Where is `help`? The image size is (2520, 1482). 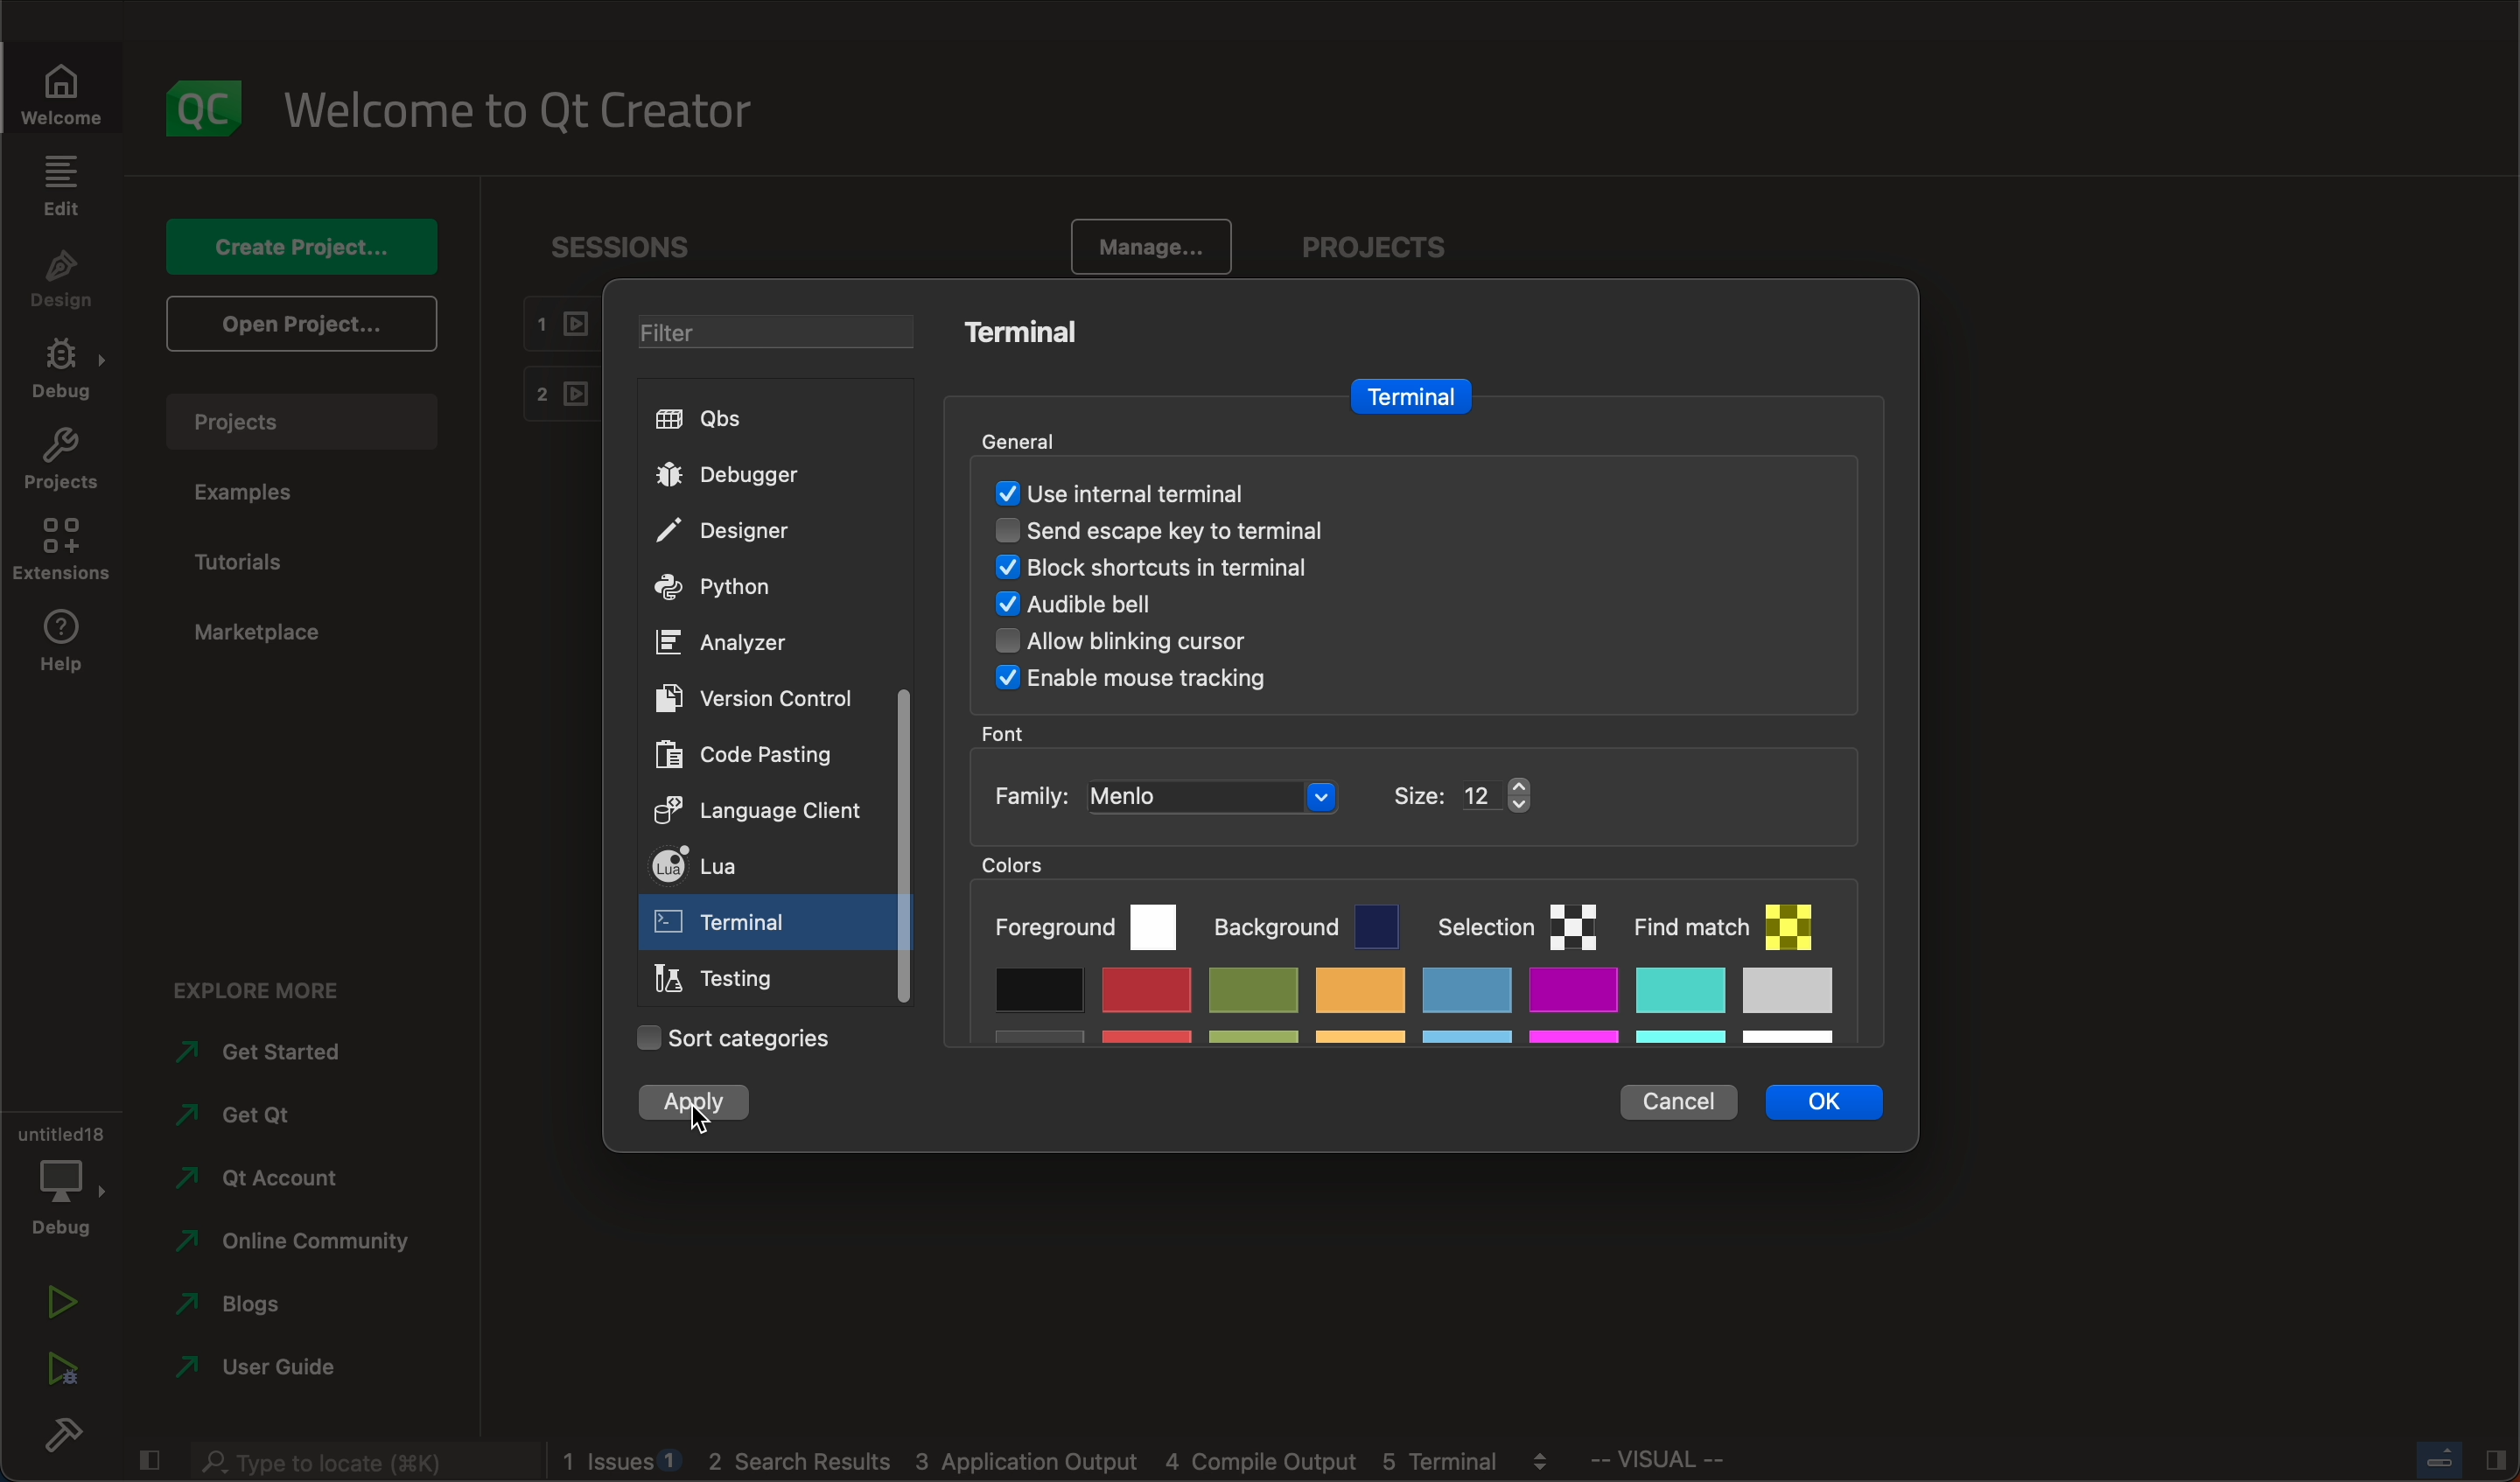
help is located at coordinates (62, 644).